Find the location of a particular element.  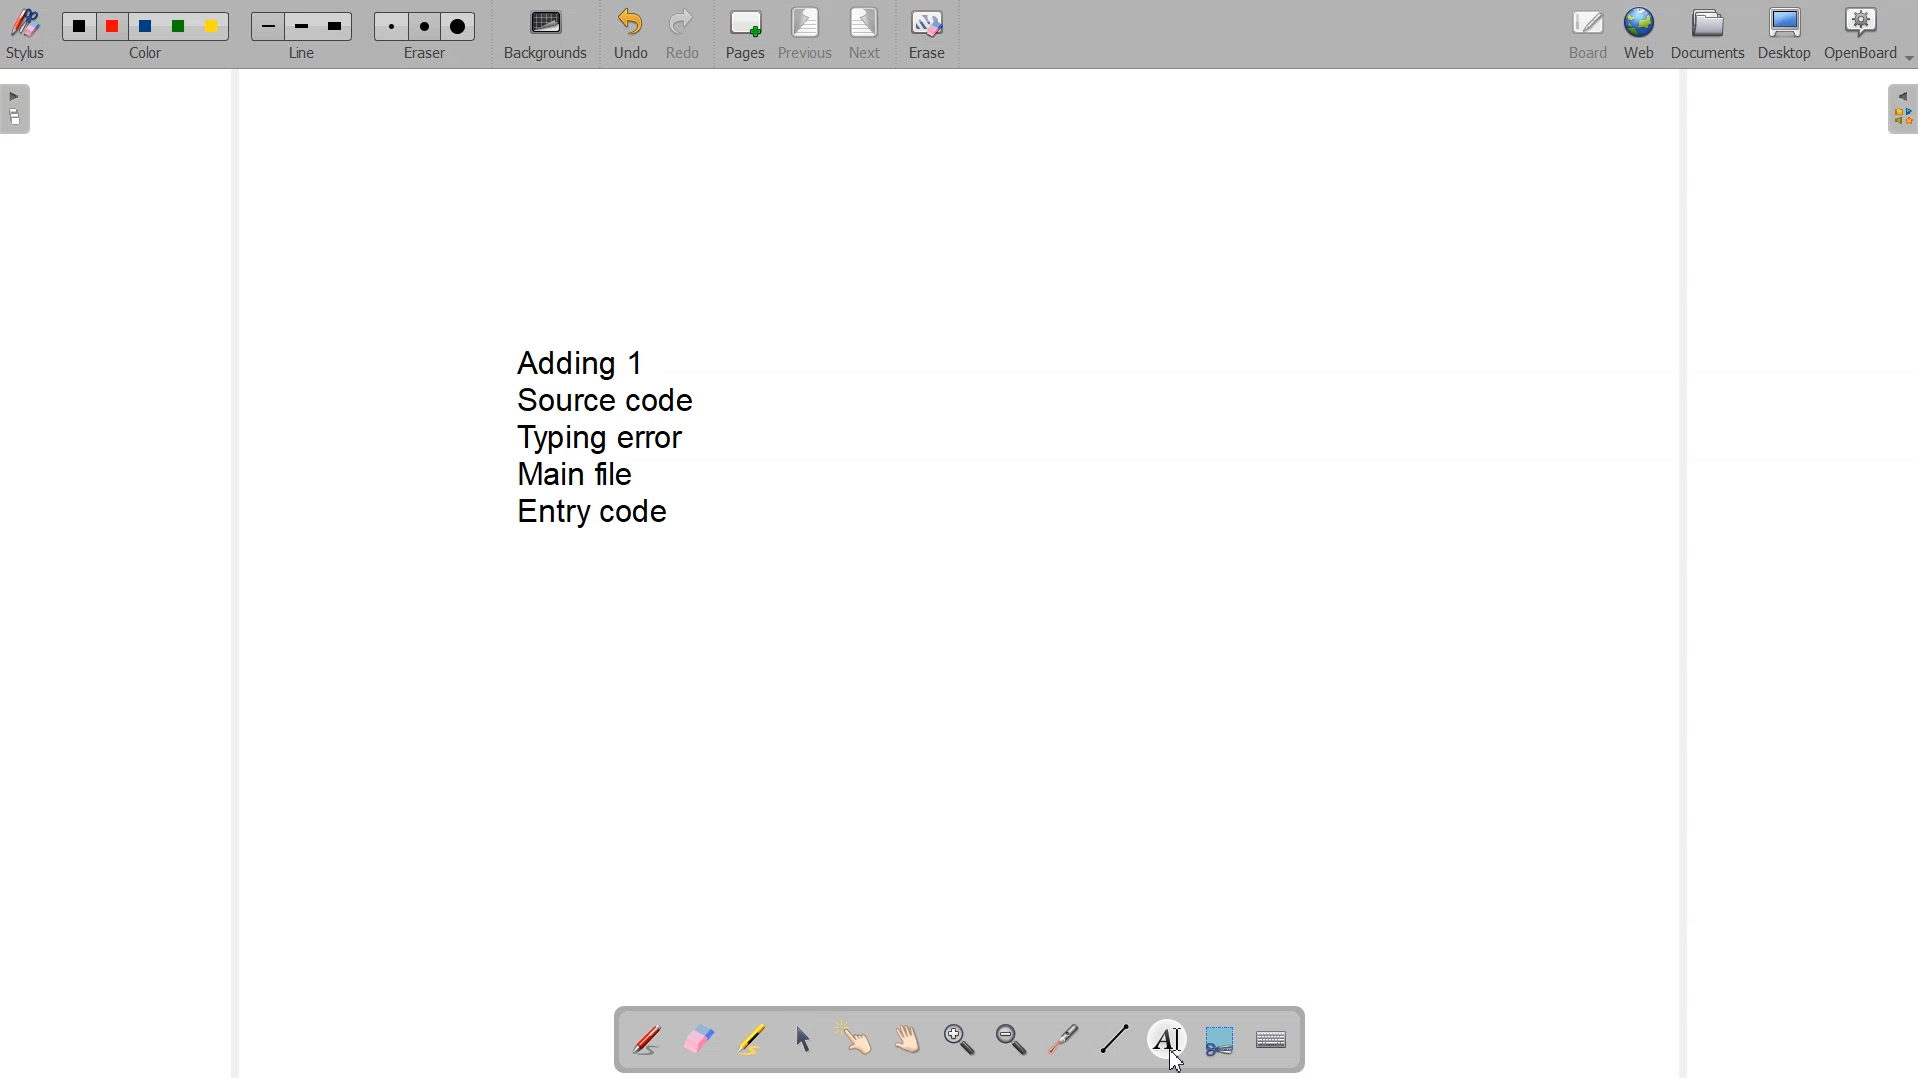

Color 3 is located at coordinates (145, 27).